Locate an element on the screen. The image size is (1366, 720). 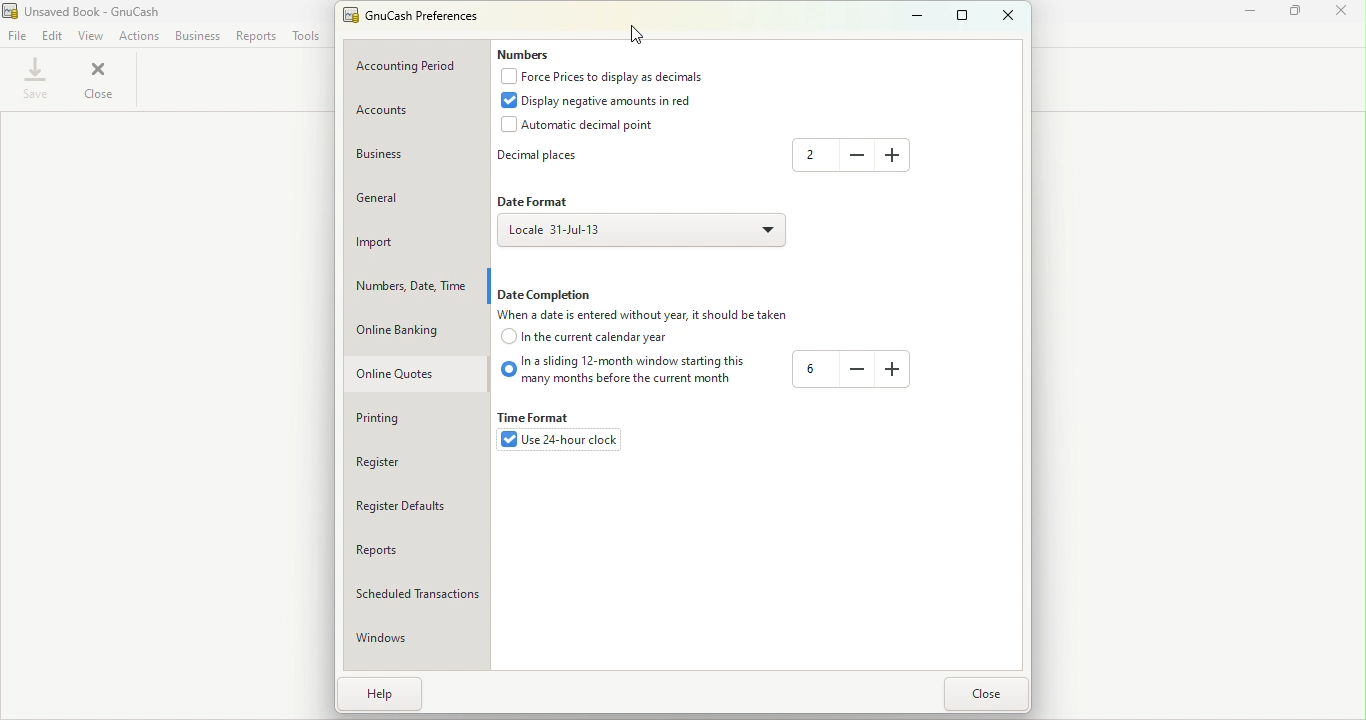
Time format is located at coordinates (531, 410).